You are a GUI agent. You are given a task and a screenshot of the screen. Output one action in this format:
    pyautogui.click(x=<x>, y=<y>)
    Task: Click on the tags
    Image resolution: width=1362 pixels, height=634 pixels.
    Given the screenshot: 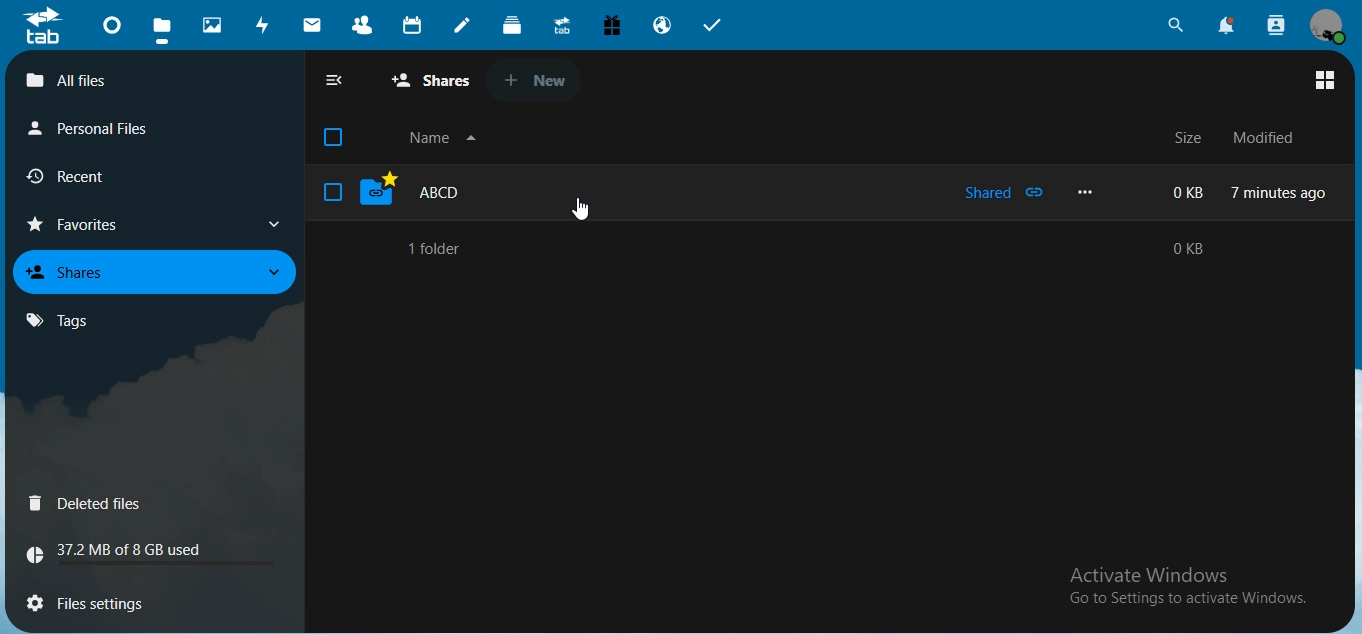 What is the action you would take?
    pyautogui.click(x=58, y=321)
    